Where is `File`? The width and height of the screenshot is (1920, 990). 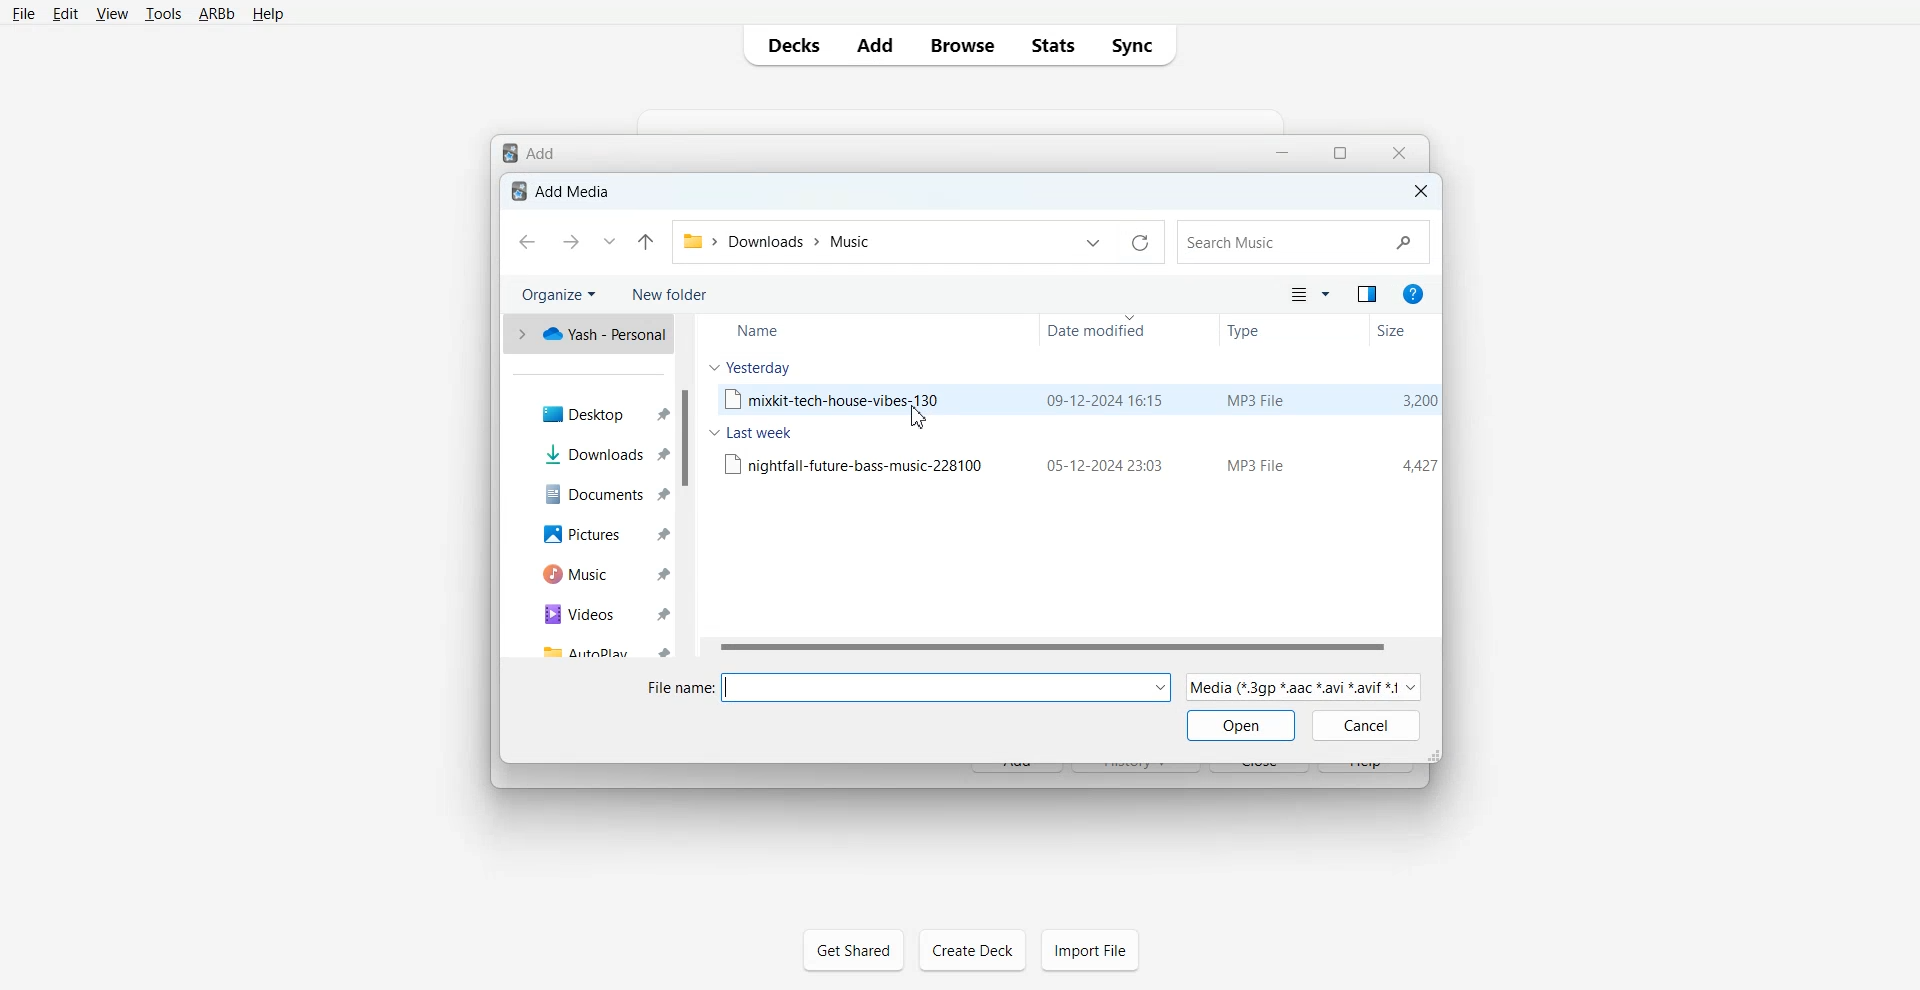
File is located at coordinates (23, 14).